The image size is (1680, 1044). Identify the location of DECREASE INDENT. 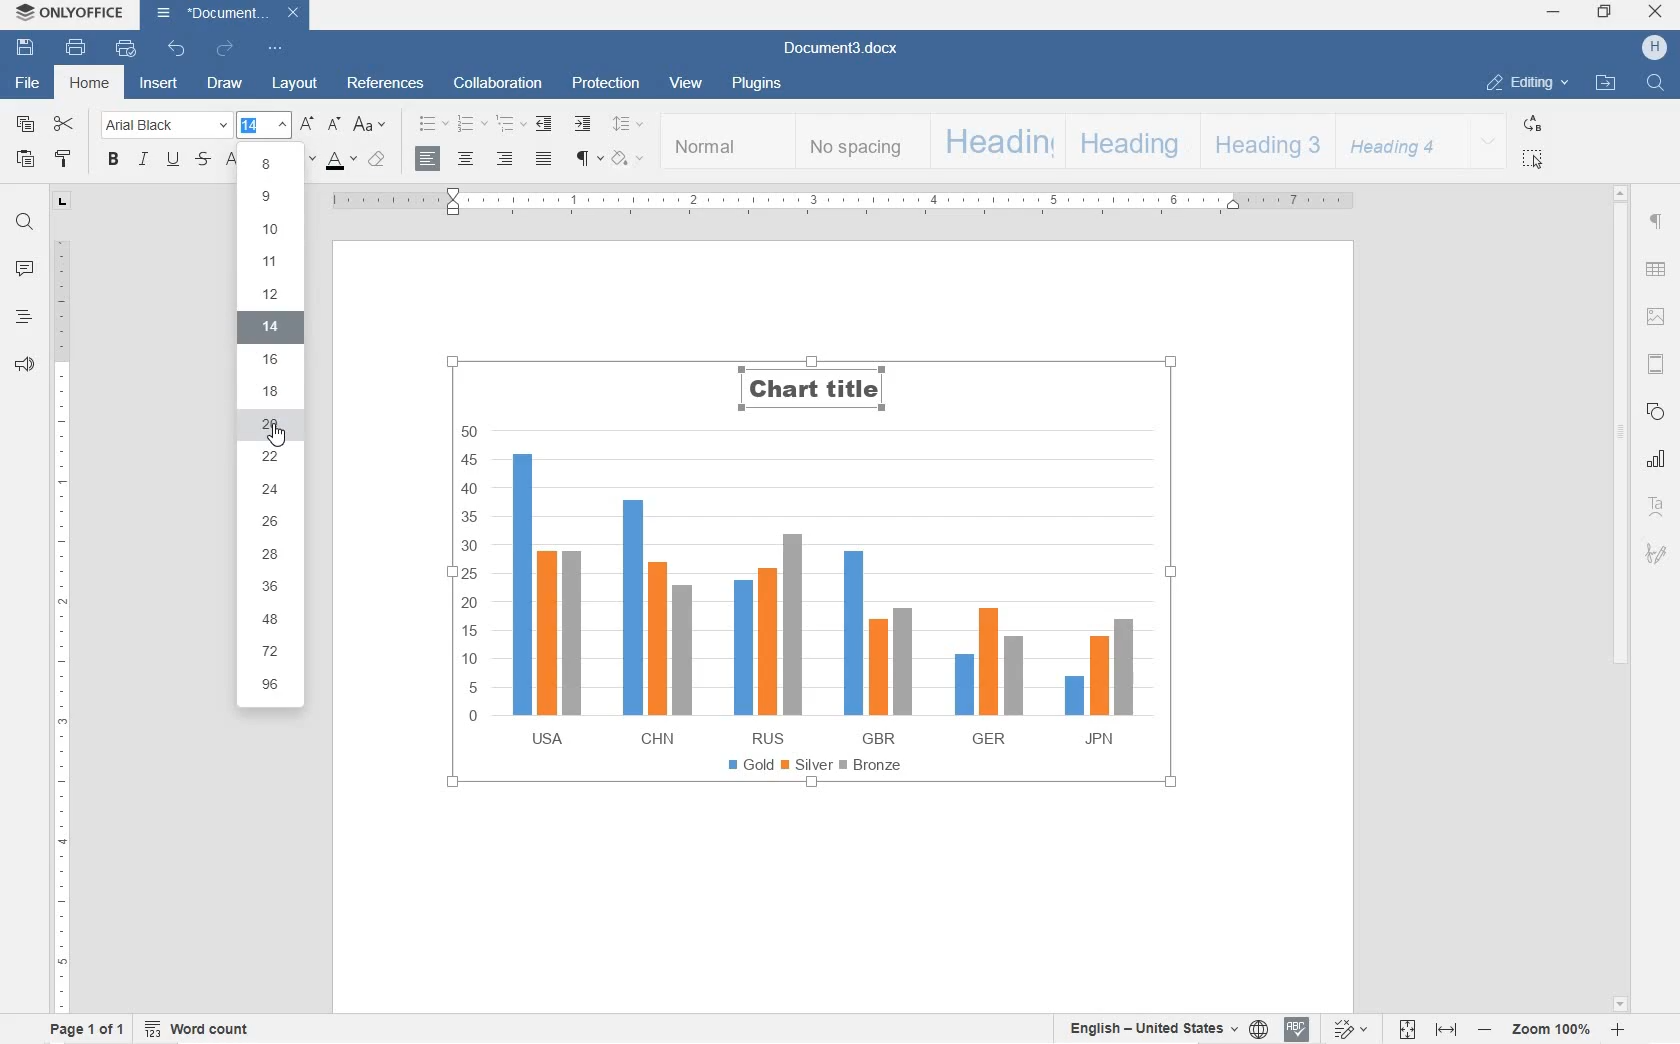
(542, 125).